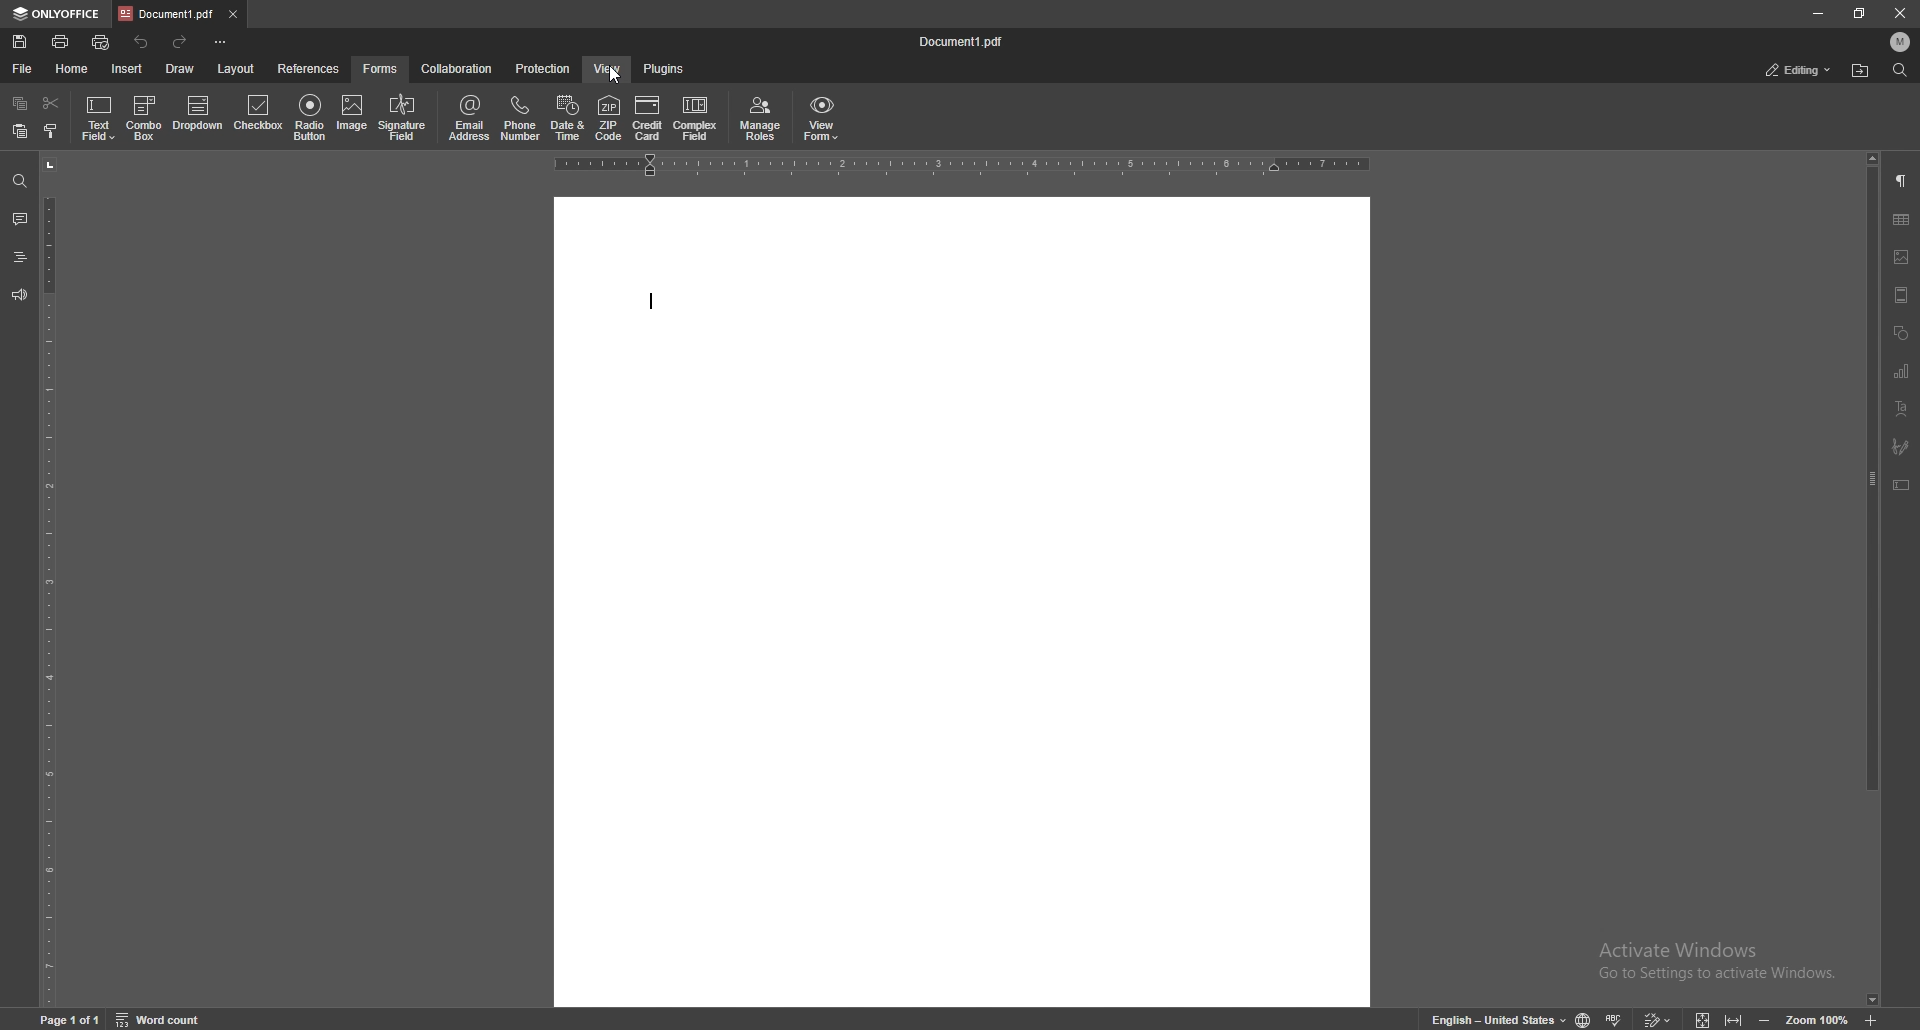 The height and width of the screenshot is (1030, 1920). Describe the element at coordinates (823, 117) in the screenshot. I see `view form` at that location.